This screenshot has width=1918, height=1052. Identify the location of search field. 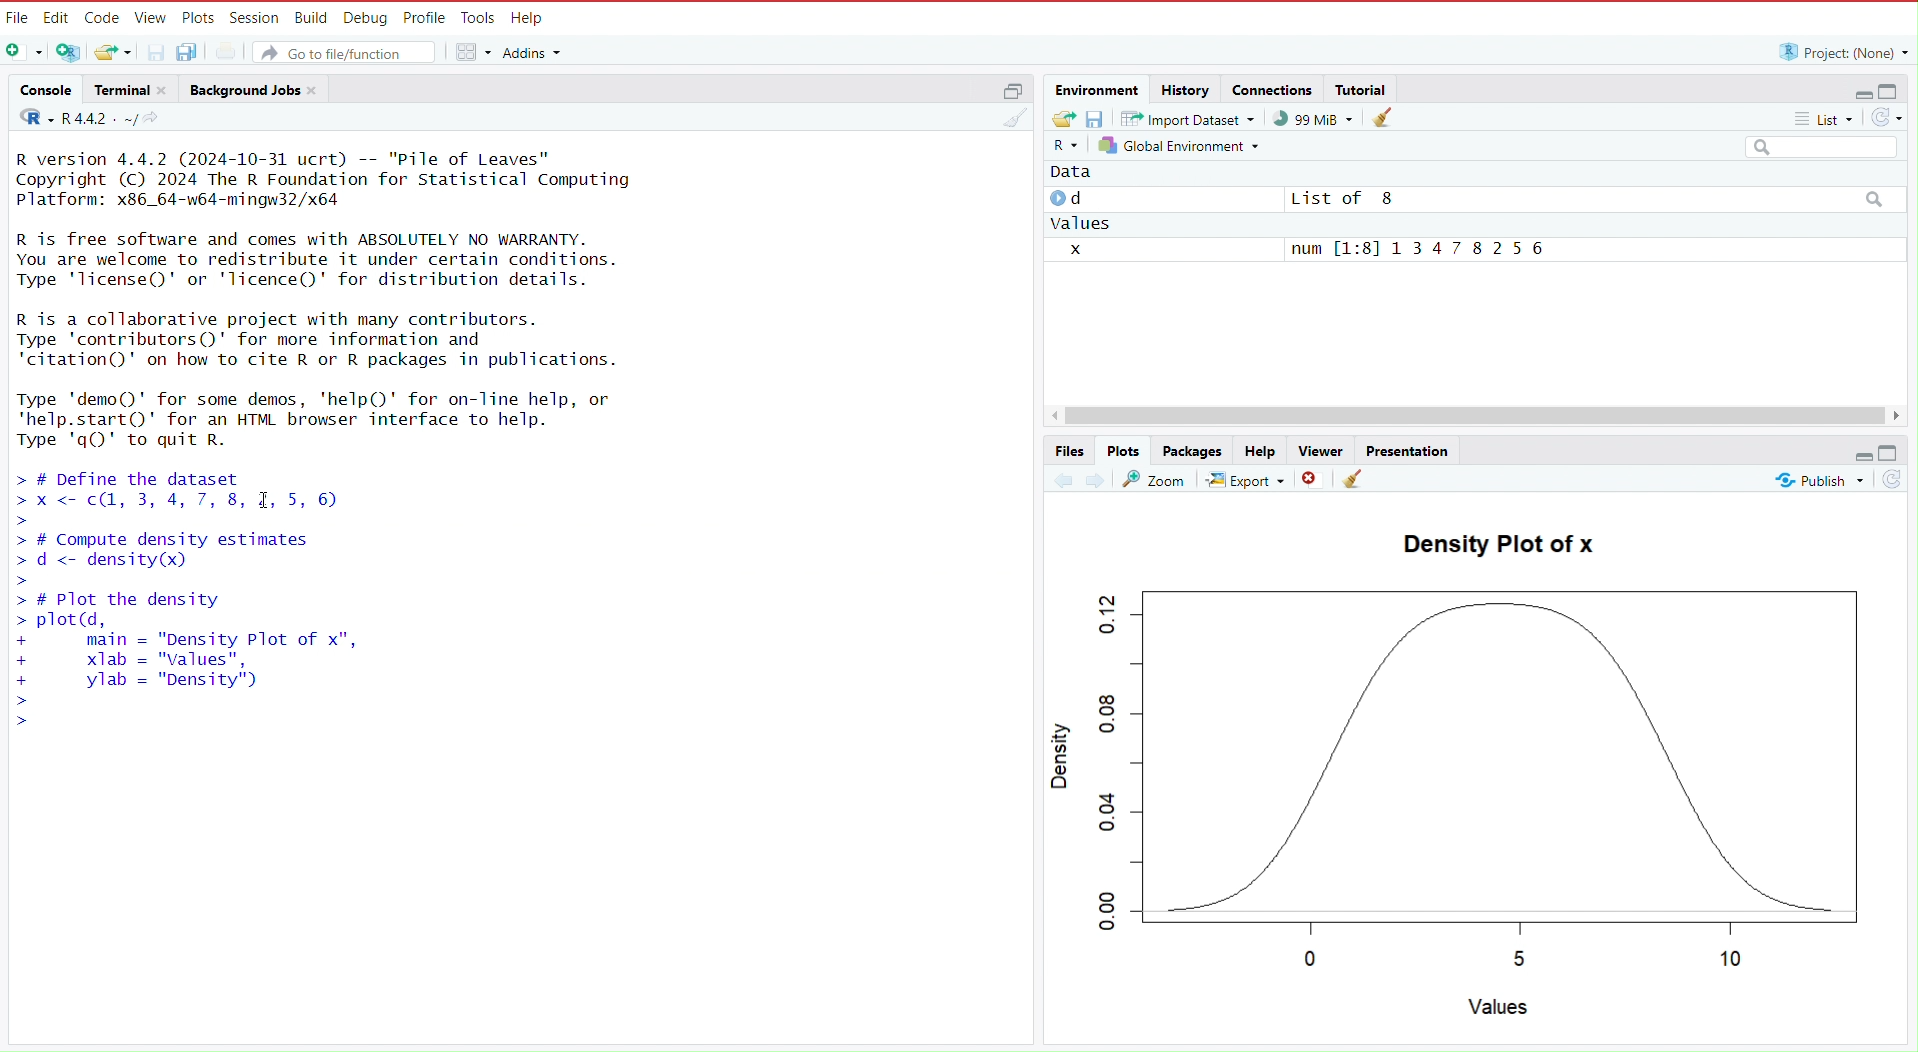
(1825, 148).